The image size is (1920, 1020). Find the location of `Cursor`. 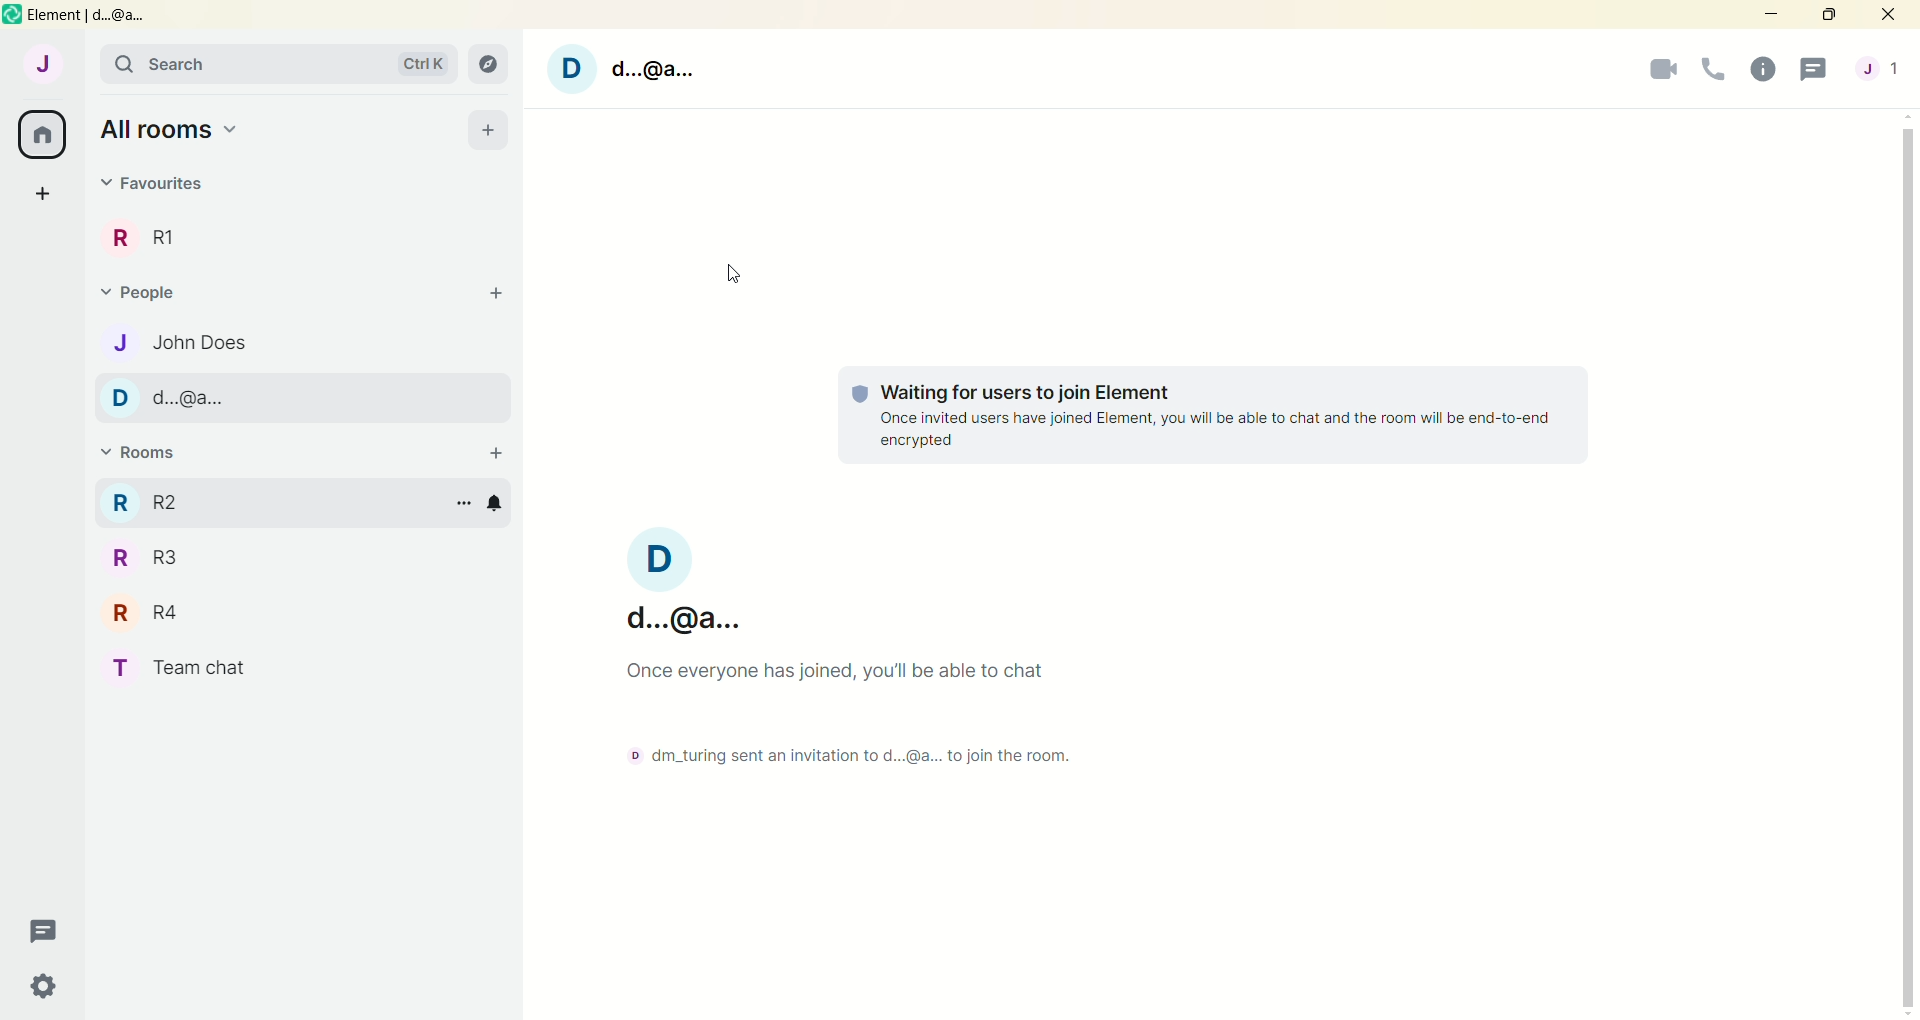

Cursor is located at coordinates (730, 282).